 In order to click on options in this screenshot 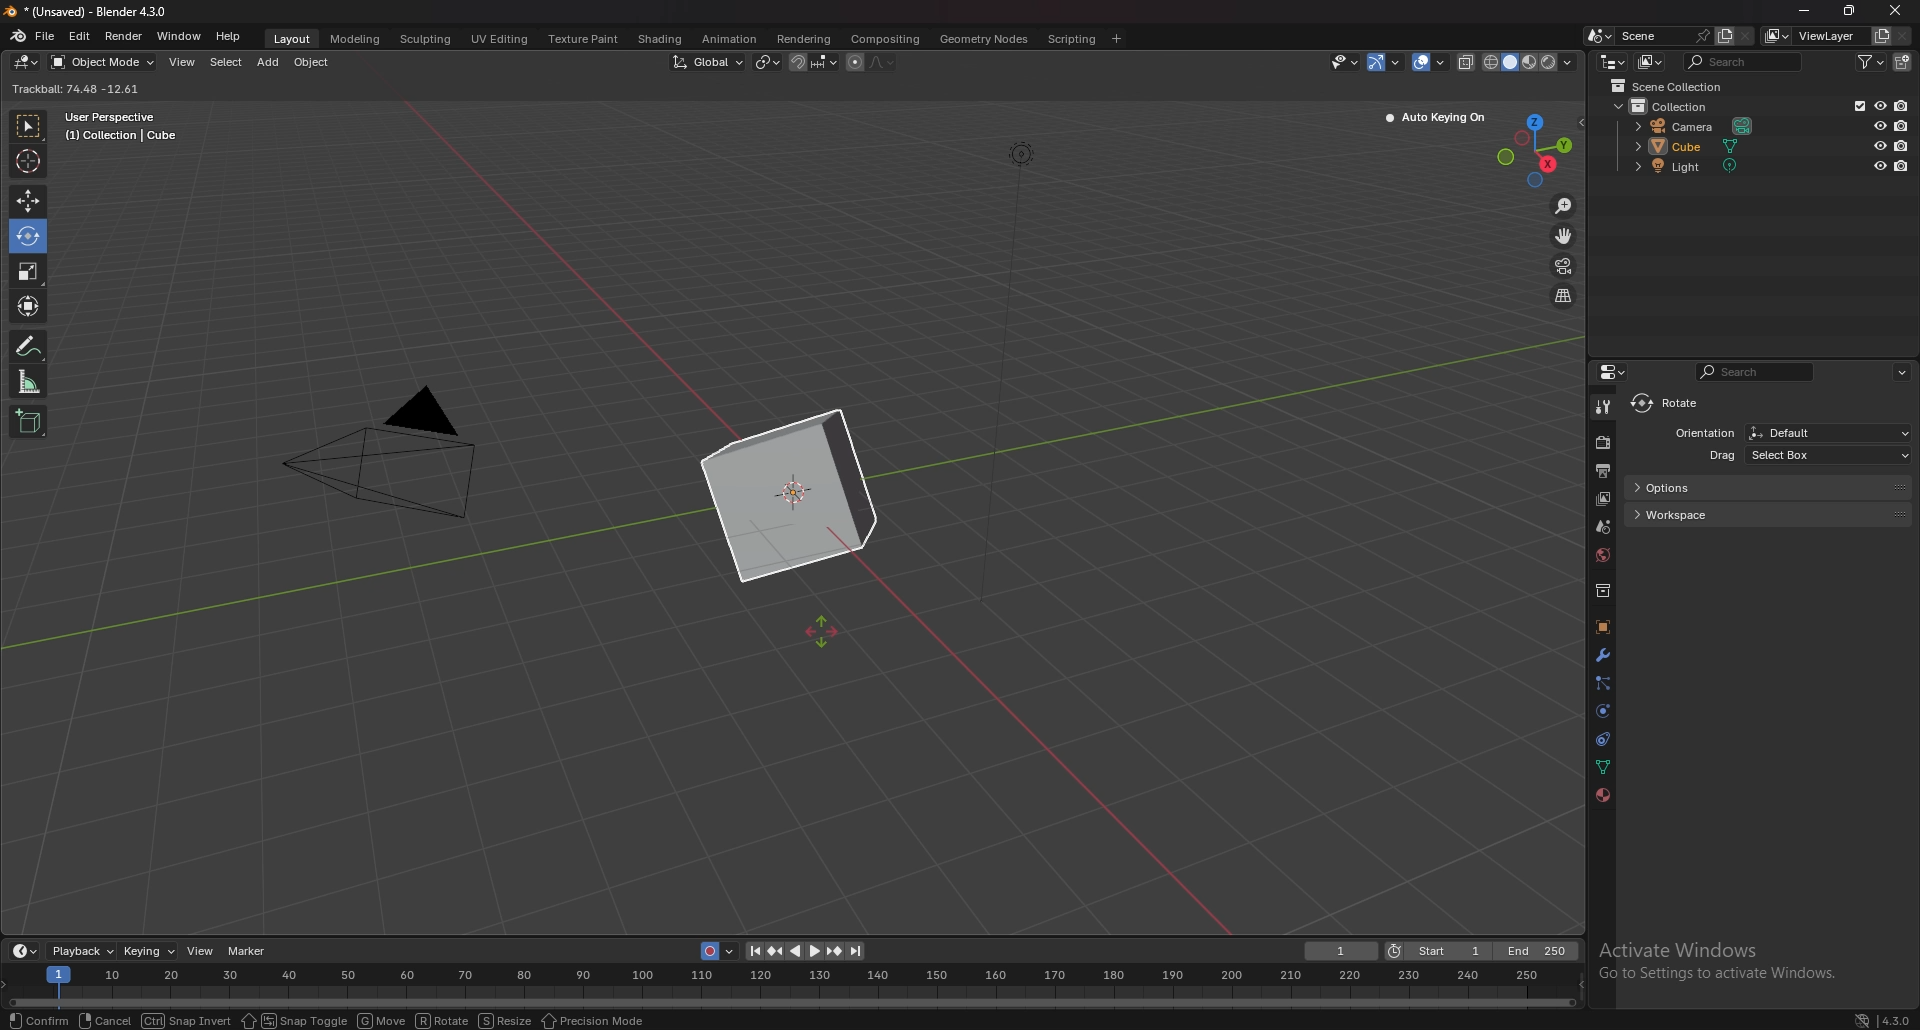, I will do `click(1904, 372)`.